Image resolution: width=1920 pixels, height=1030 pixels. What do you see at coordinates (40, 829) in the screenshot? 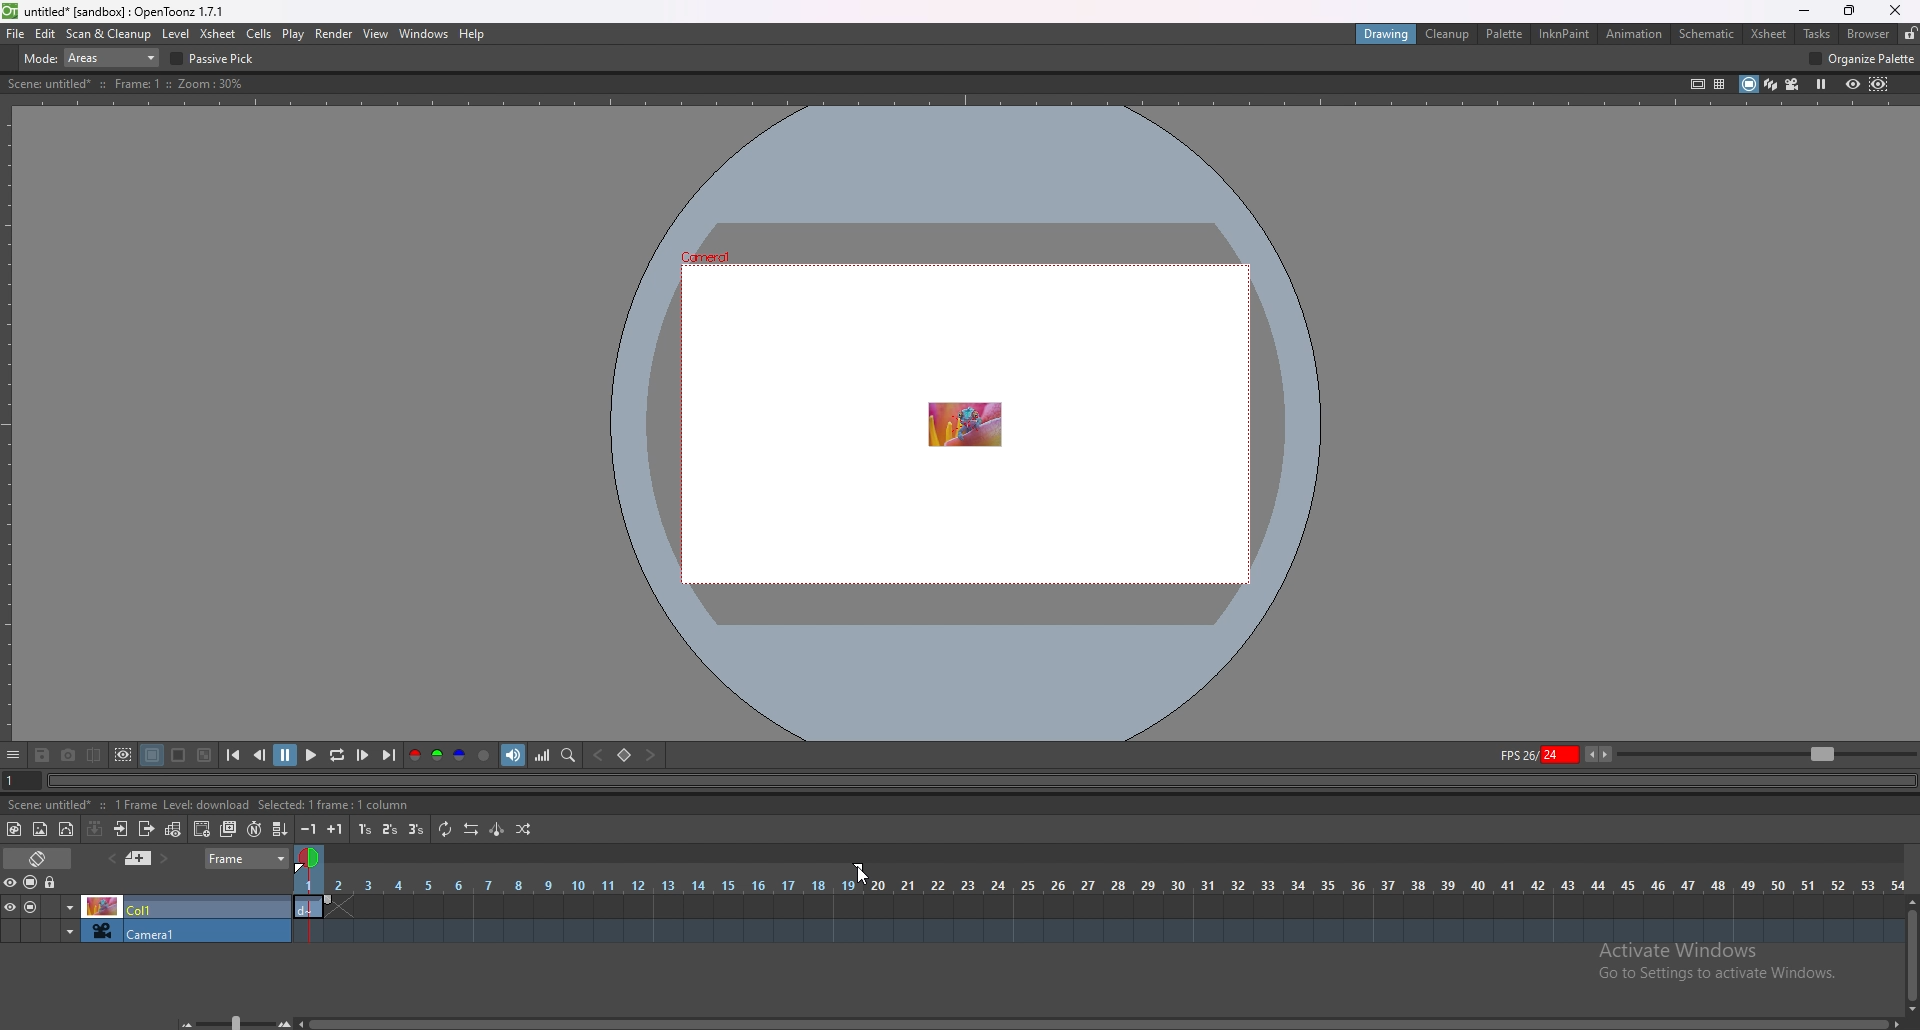
I see `new raster level`` at bounding box center [40, 829].